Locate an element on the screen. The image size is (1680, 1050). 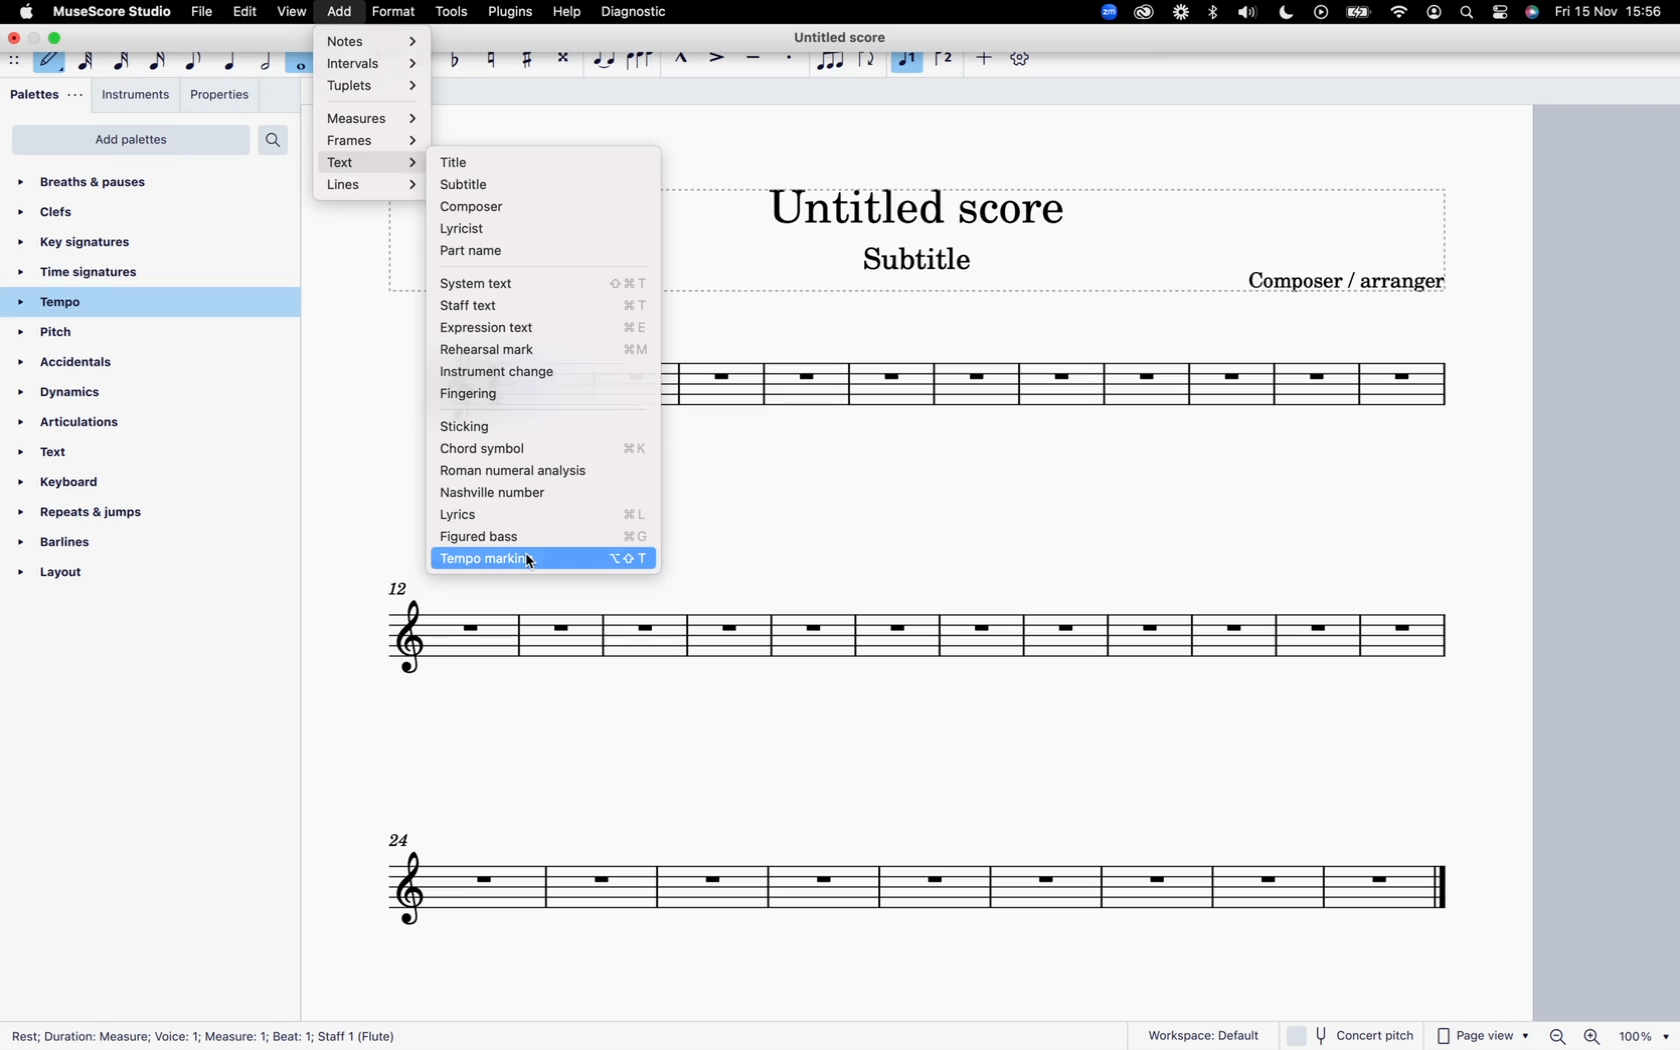
lyricist is located at coordinates (520, 228).